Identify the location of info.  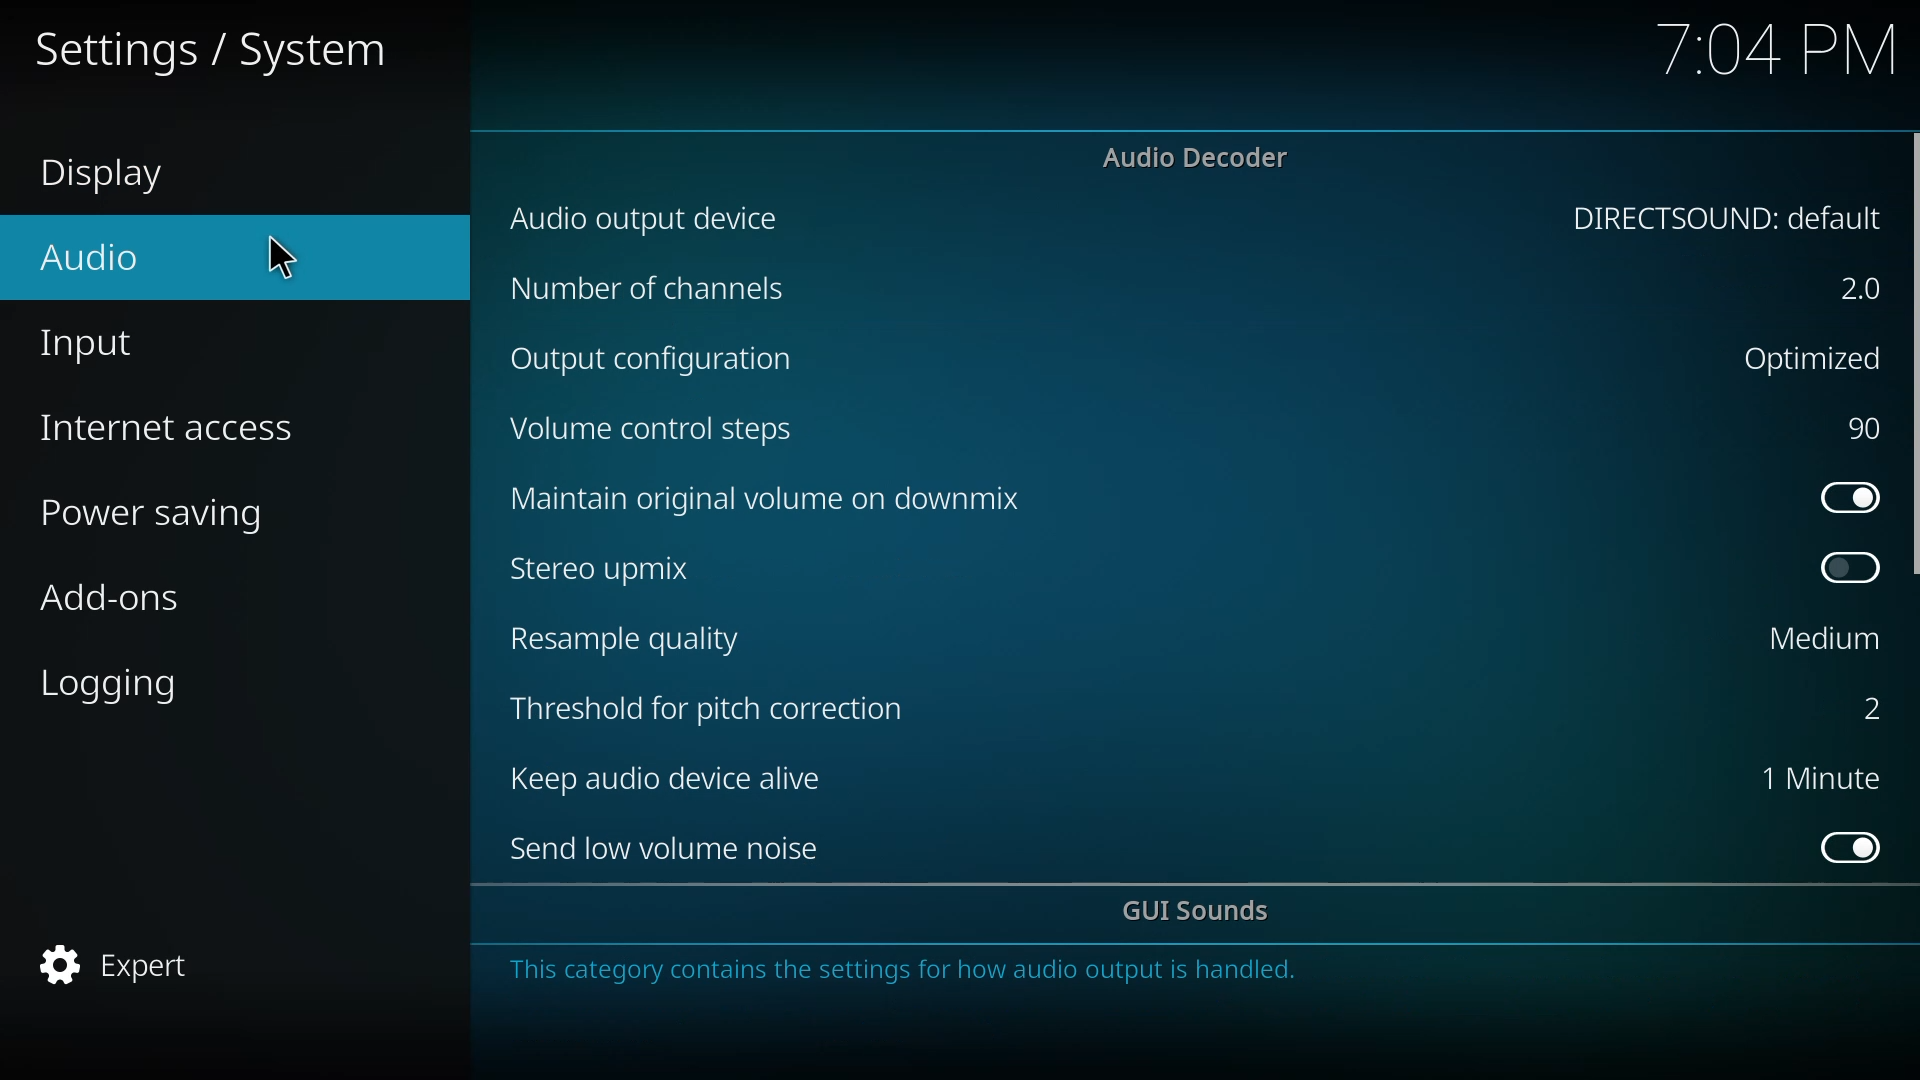
(910, 968).